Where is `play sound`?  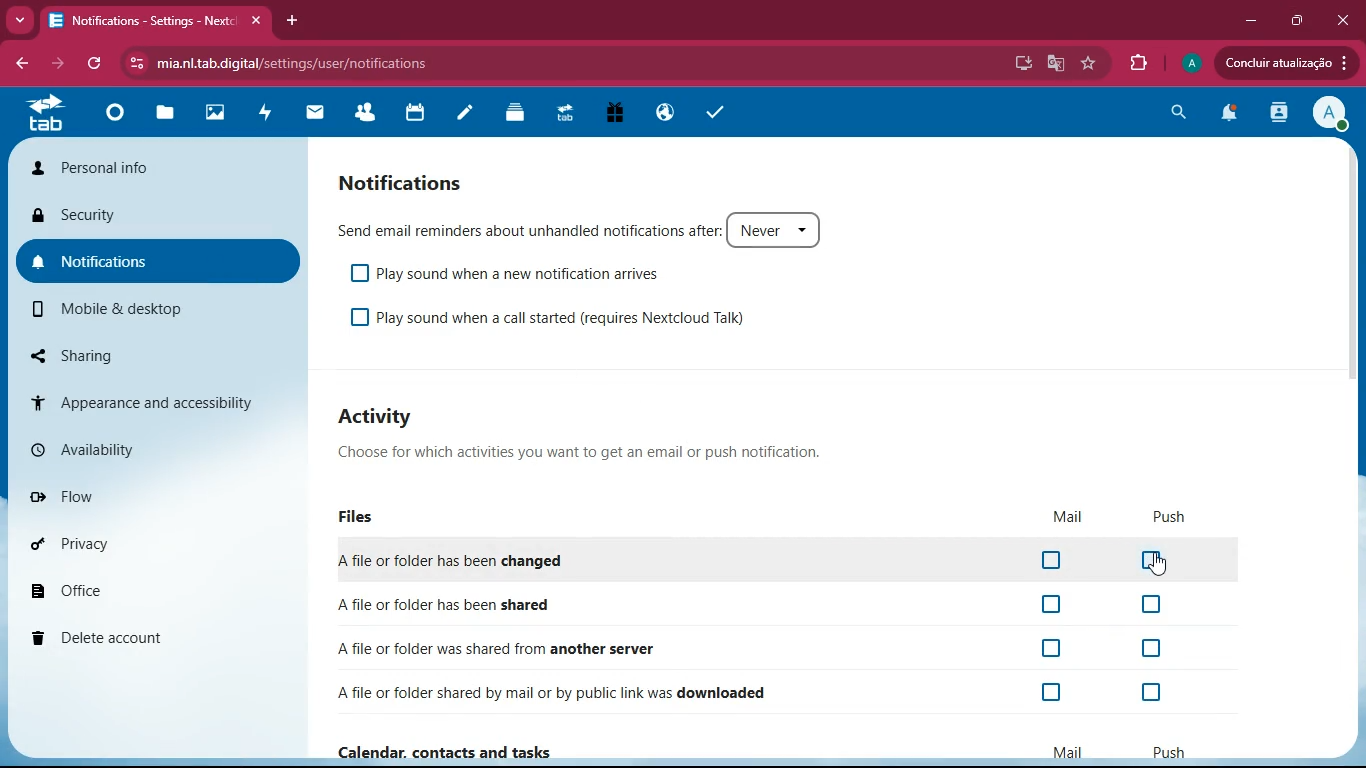
play sound is located at coordinates (561, 316).